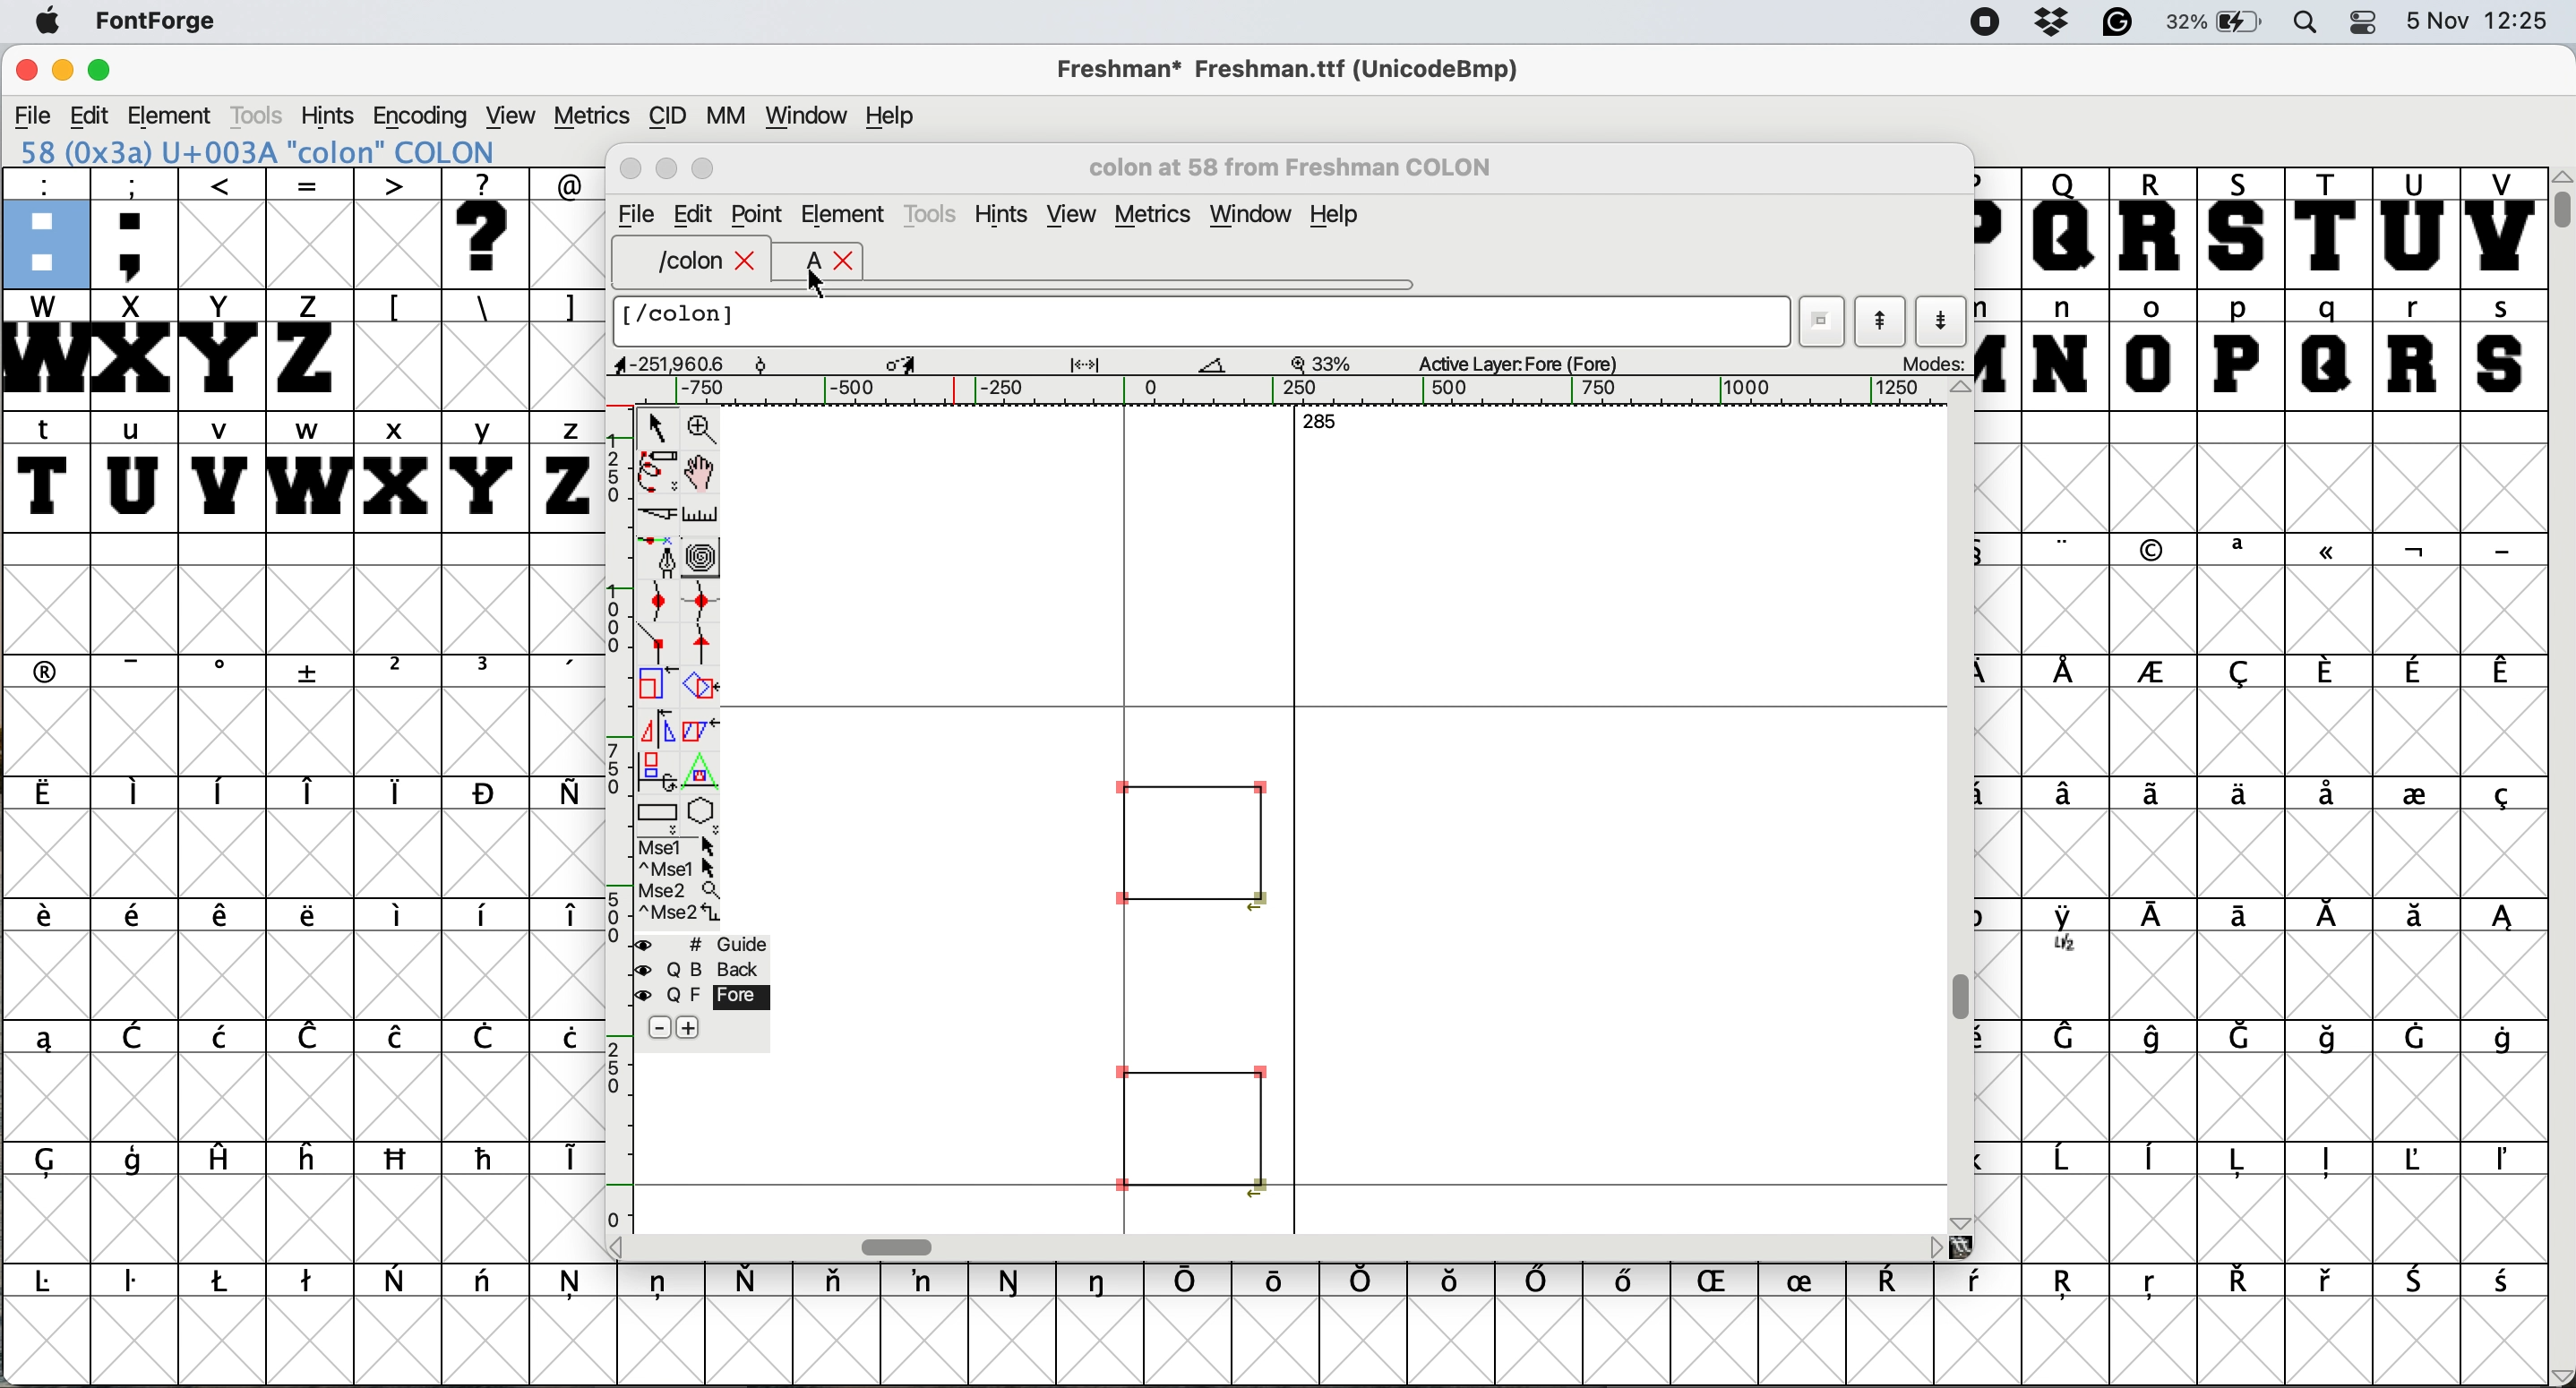  Describe the element at coordinates (2242, 671) in the screenshot. I see `symbol` at that location.